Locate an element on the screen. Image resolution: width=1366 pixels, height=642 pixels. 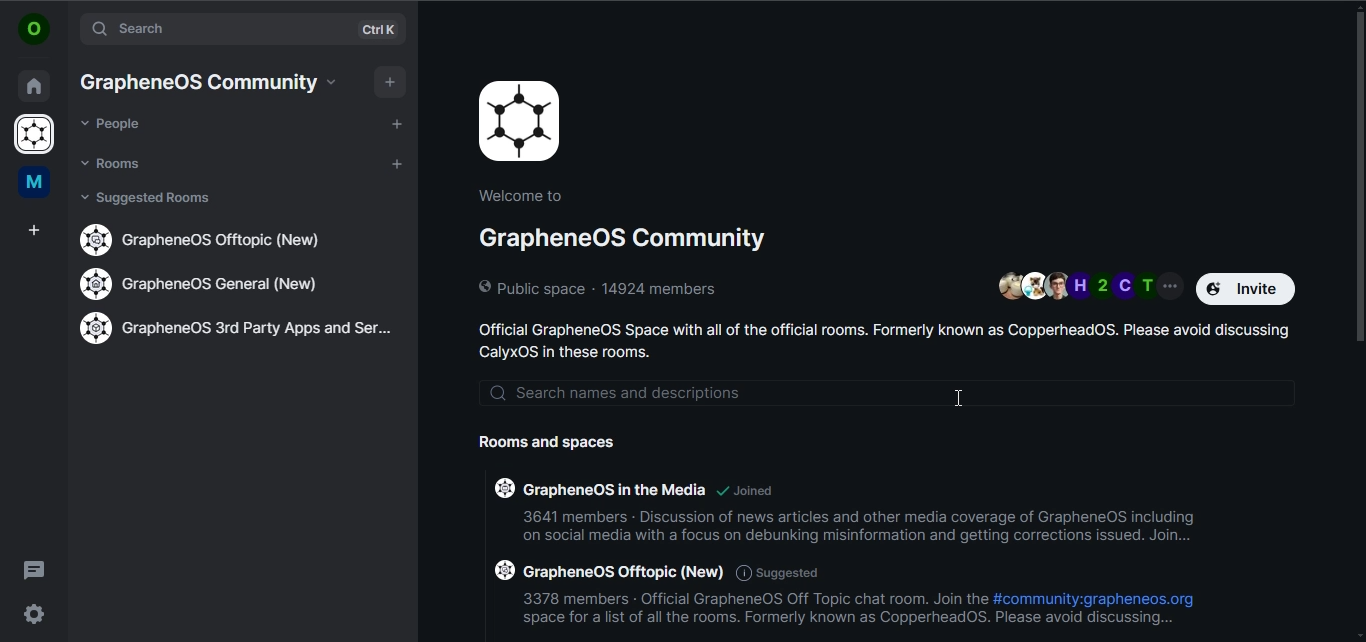
view all members is located at coordinates (1089, 285).